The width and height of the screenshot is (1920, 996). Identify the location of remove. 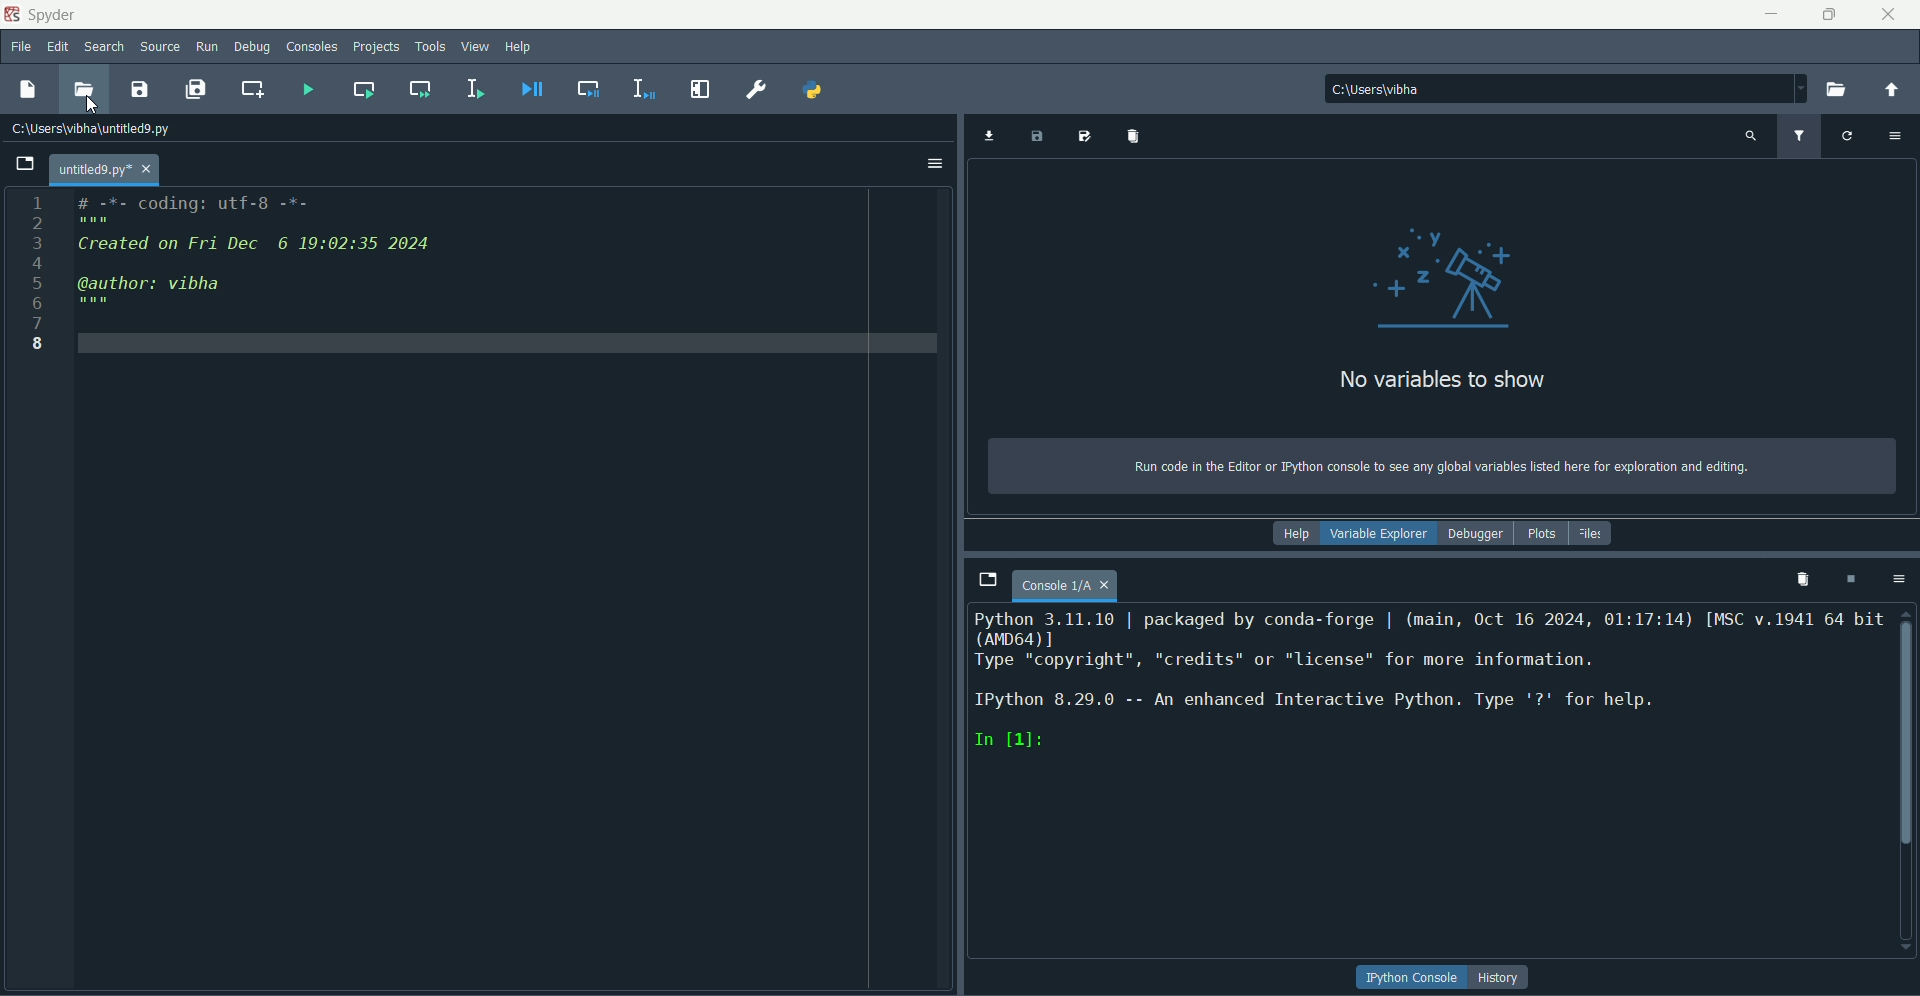
(1804, 580).